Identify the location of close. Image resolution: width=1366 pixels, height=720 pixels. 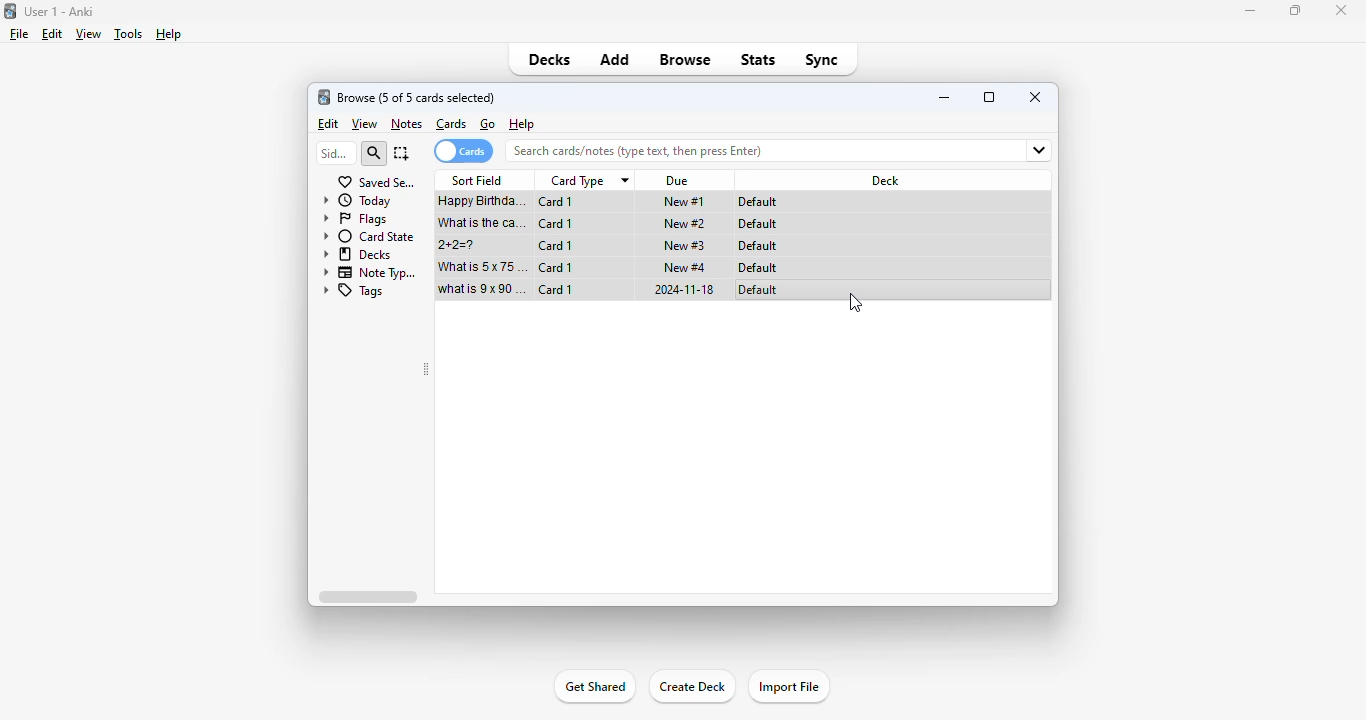
(1036, 96).